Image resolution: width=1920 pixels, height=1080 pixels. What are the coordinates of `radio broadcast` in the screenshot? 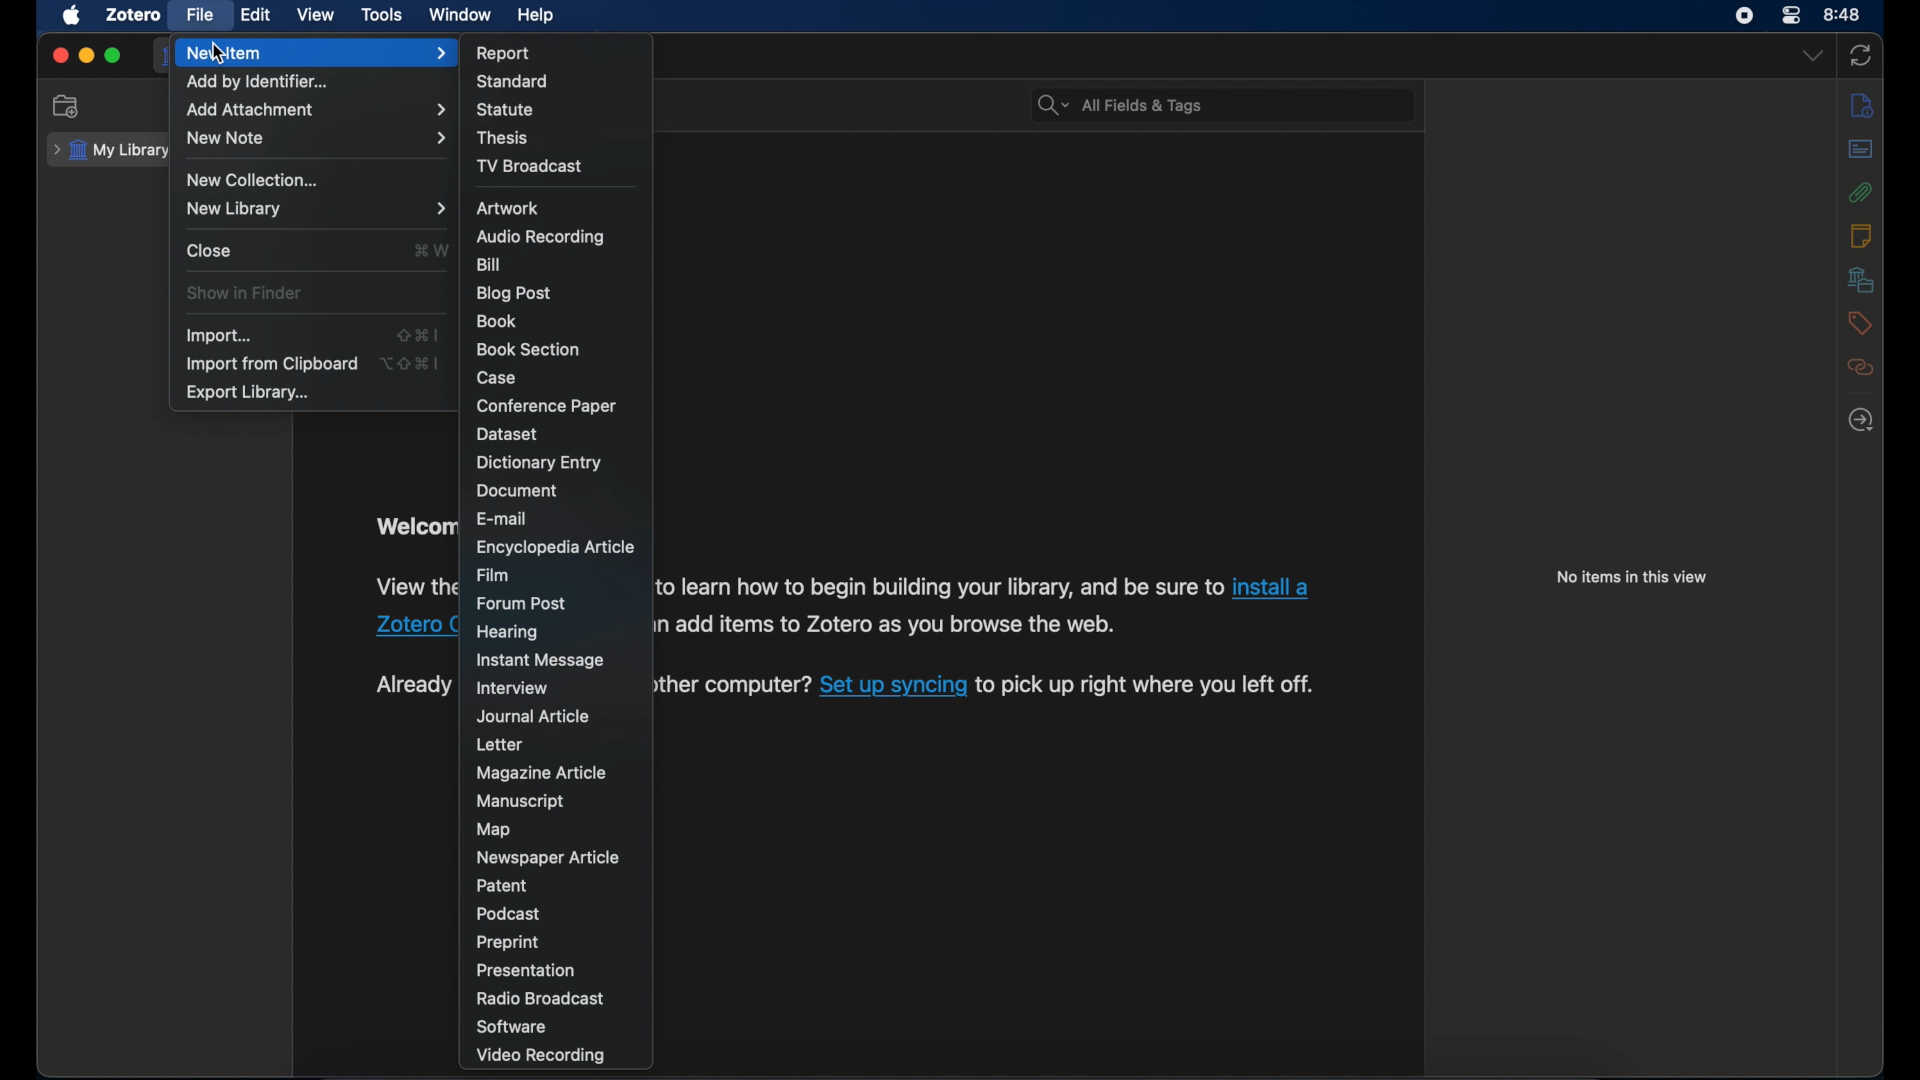 It's located at (542, 998).